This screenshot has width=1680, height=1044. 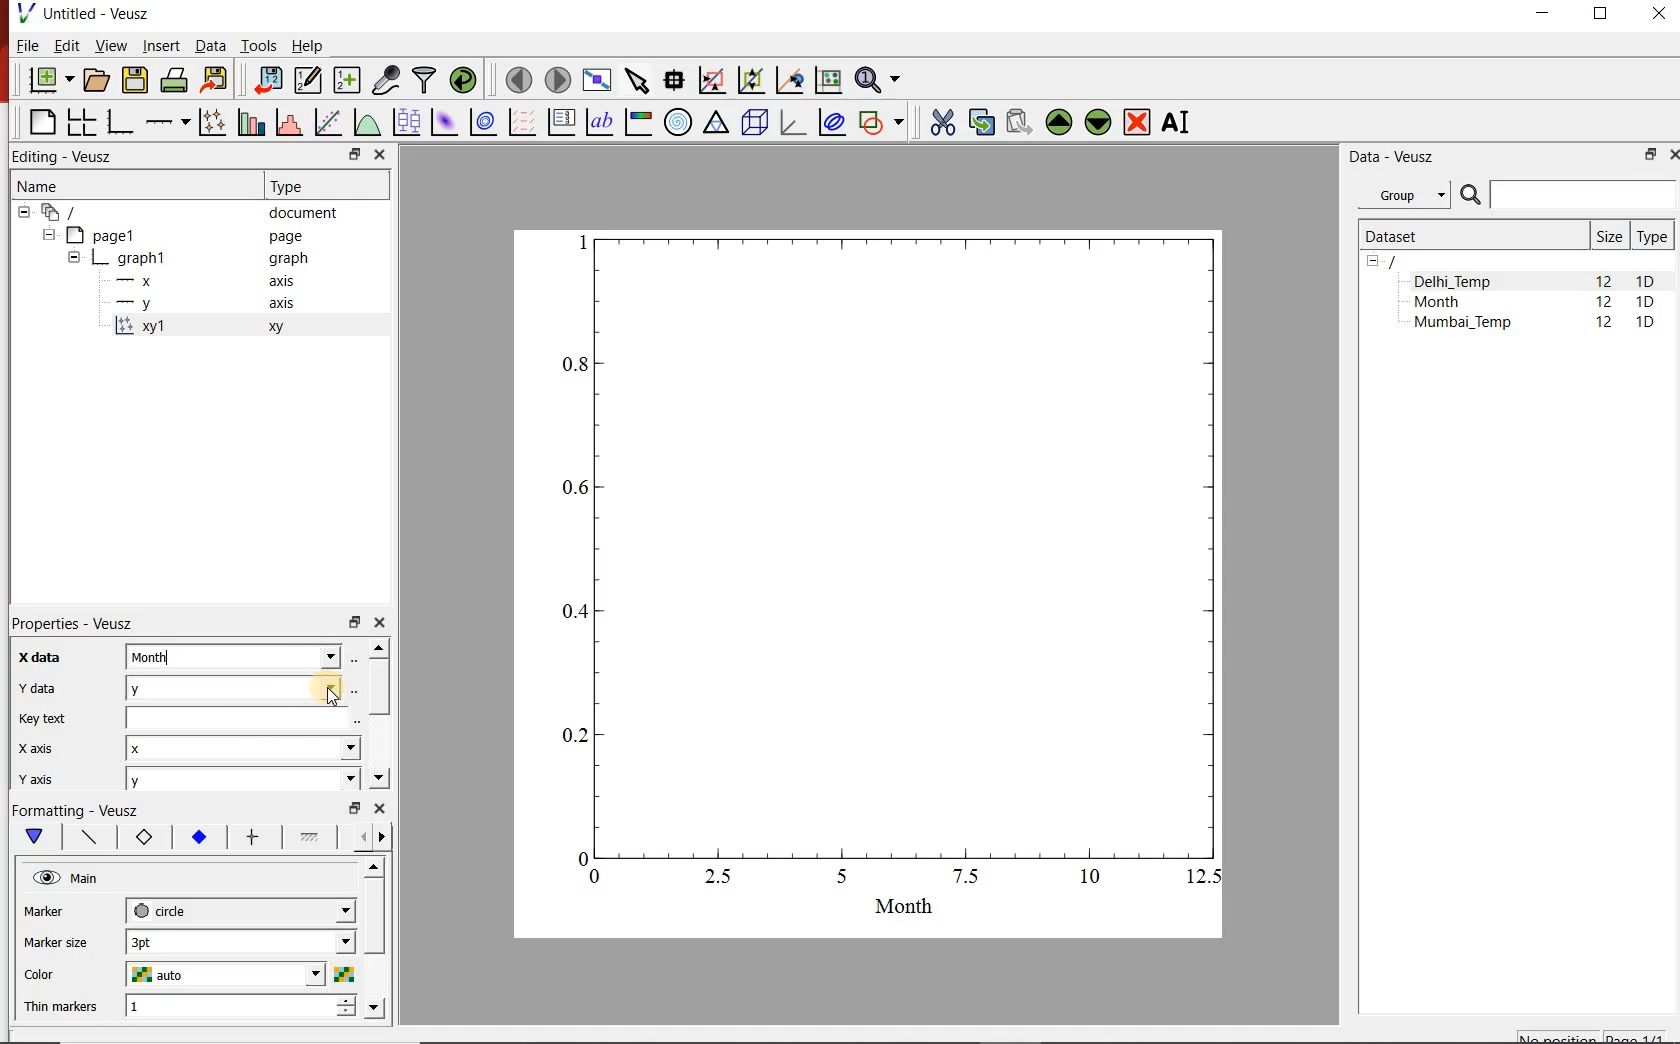 I want to click on circle, so click(x=241, y=911).